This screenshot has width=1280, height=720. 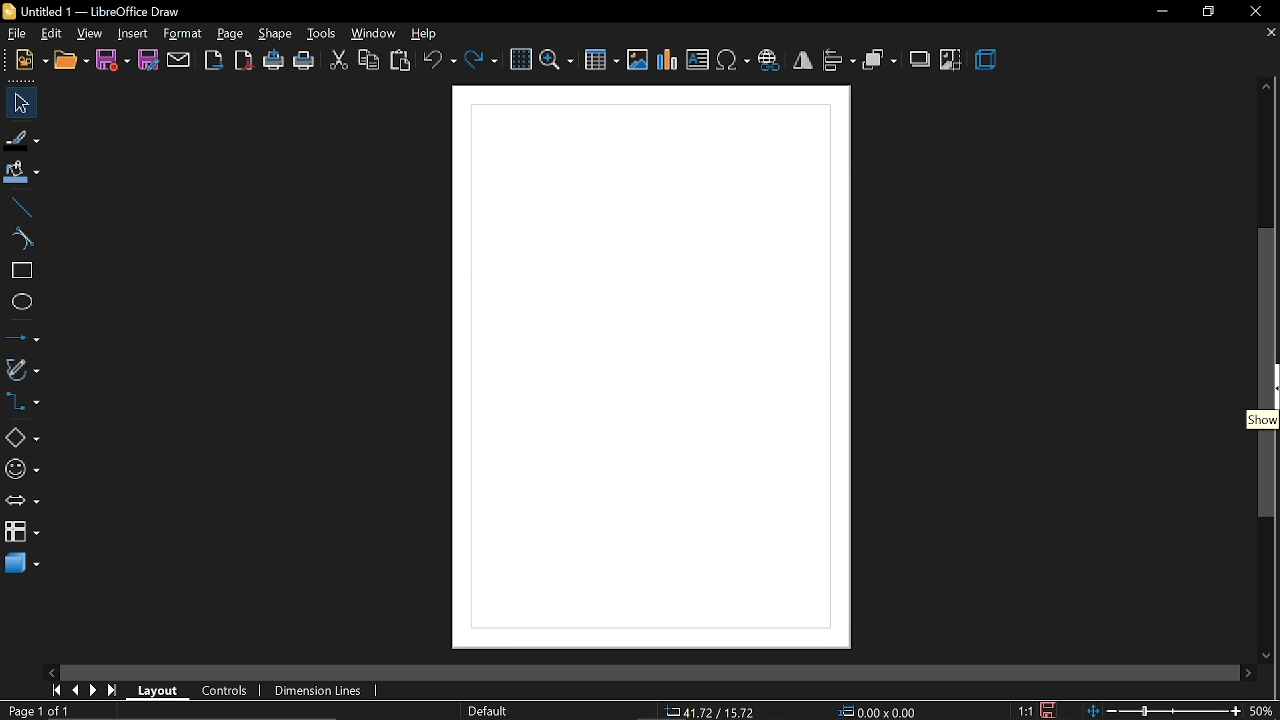 I want to click on move down, so click(x=1270, y=656).